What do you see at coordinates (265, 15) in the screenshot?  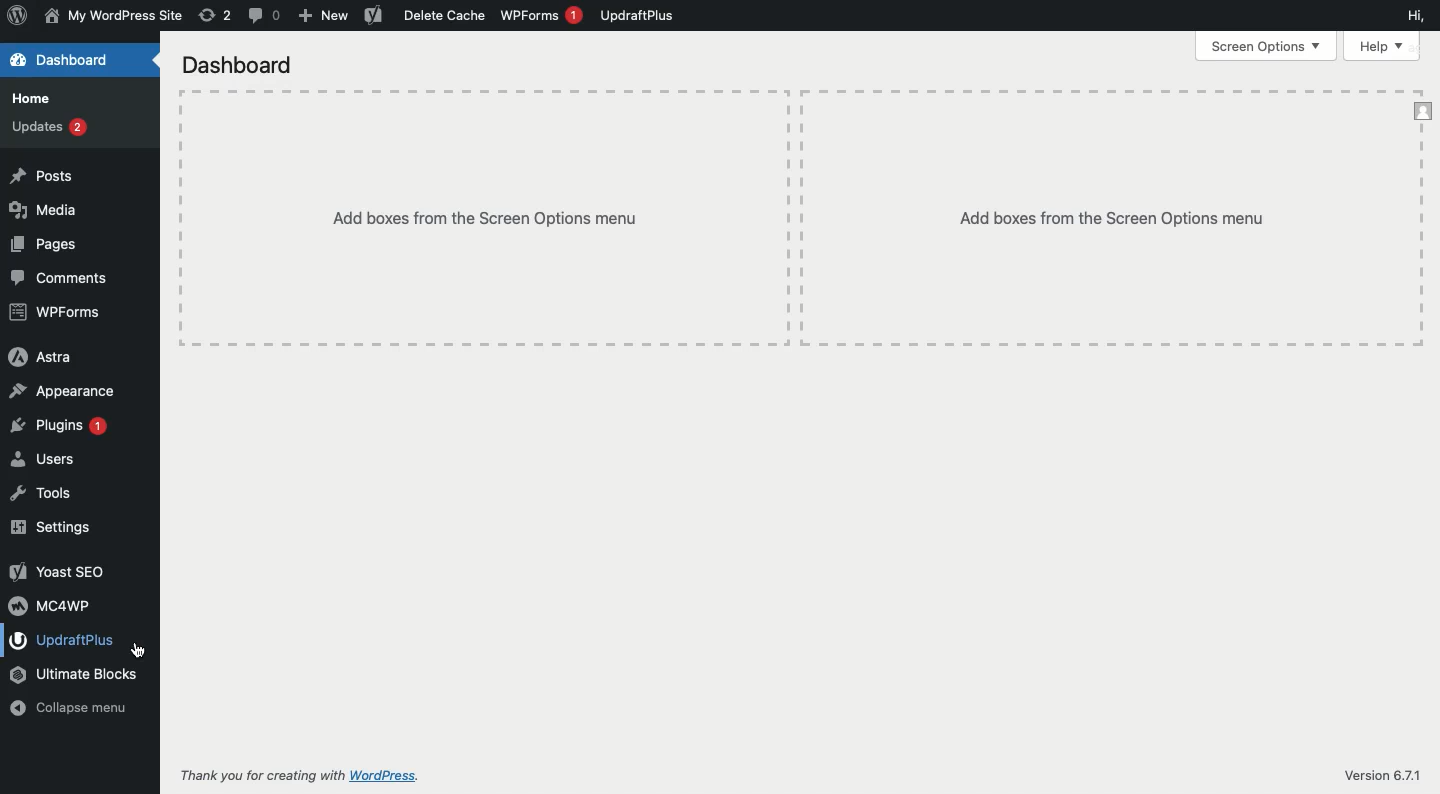 I see `Comment 0` at bounding box center [265, 15].